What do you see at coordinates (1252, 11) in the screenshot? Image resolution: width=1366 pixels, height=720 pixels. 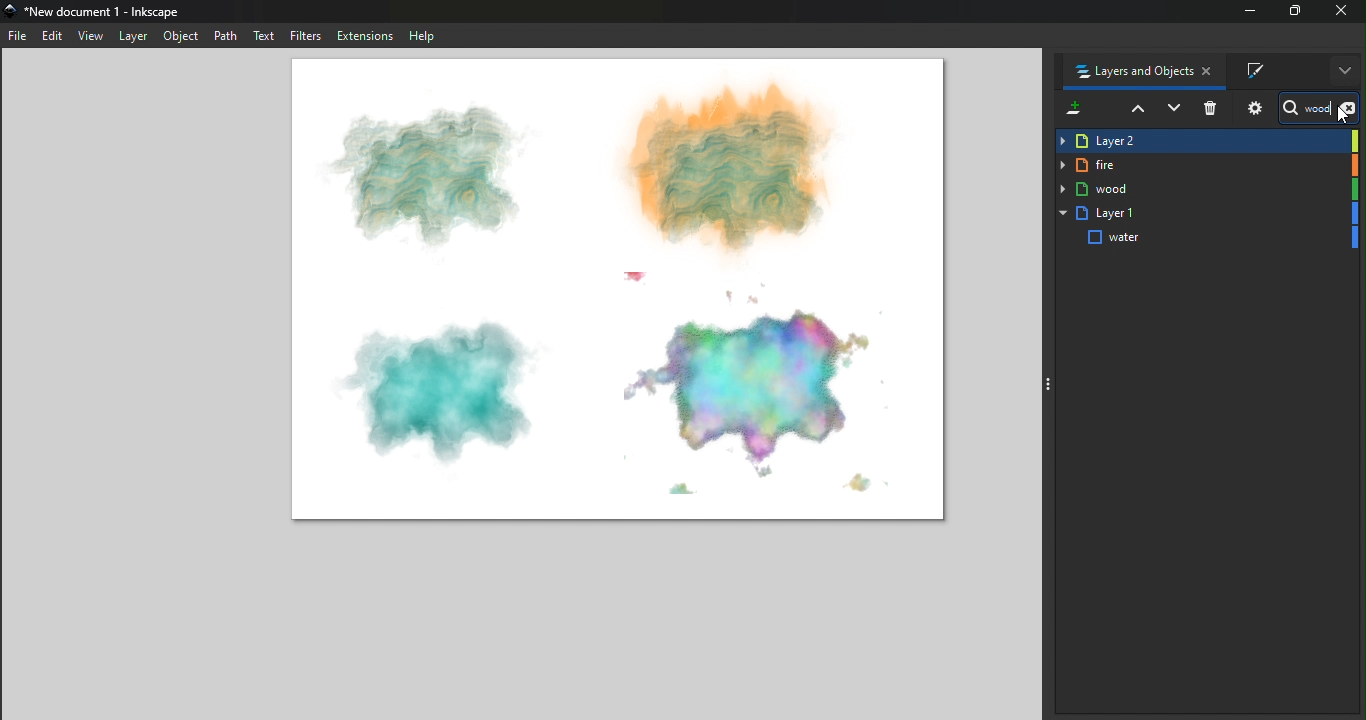 I see `minimize` at bounding box center [1252, 11].